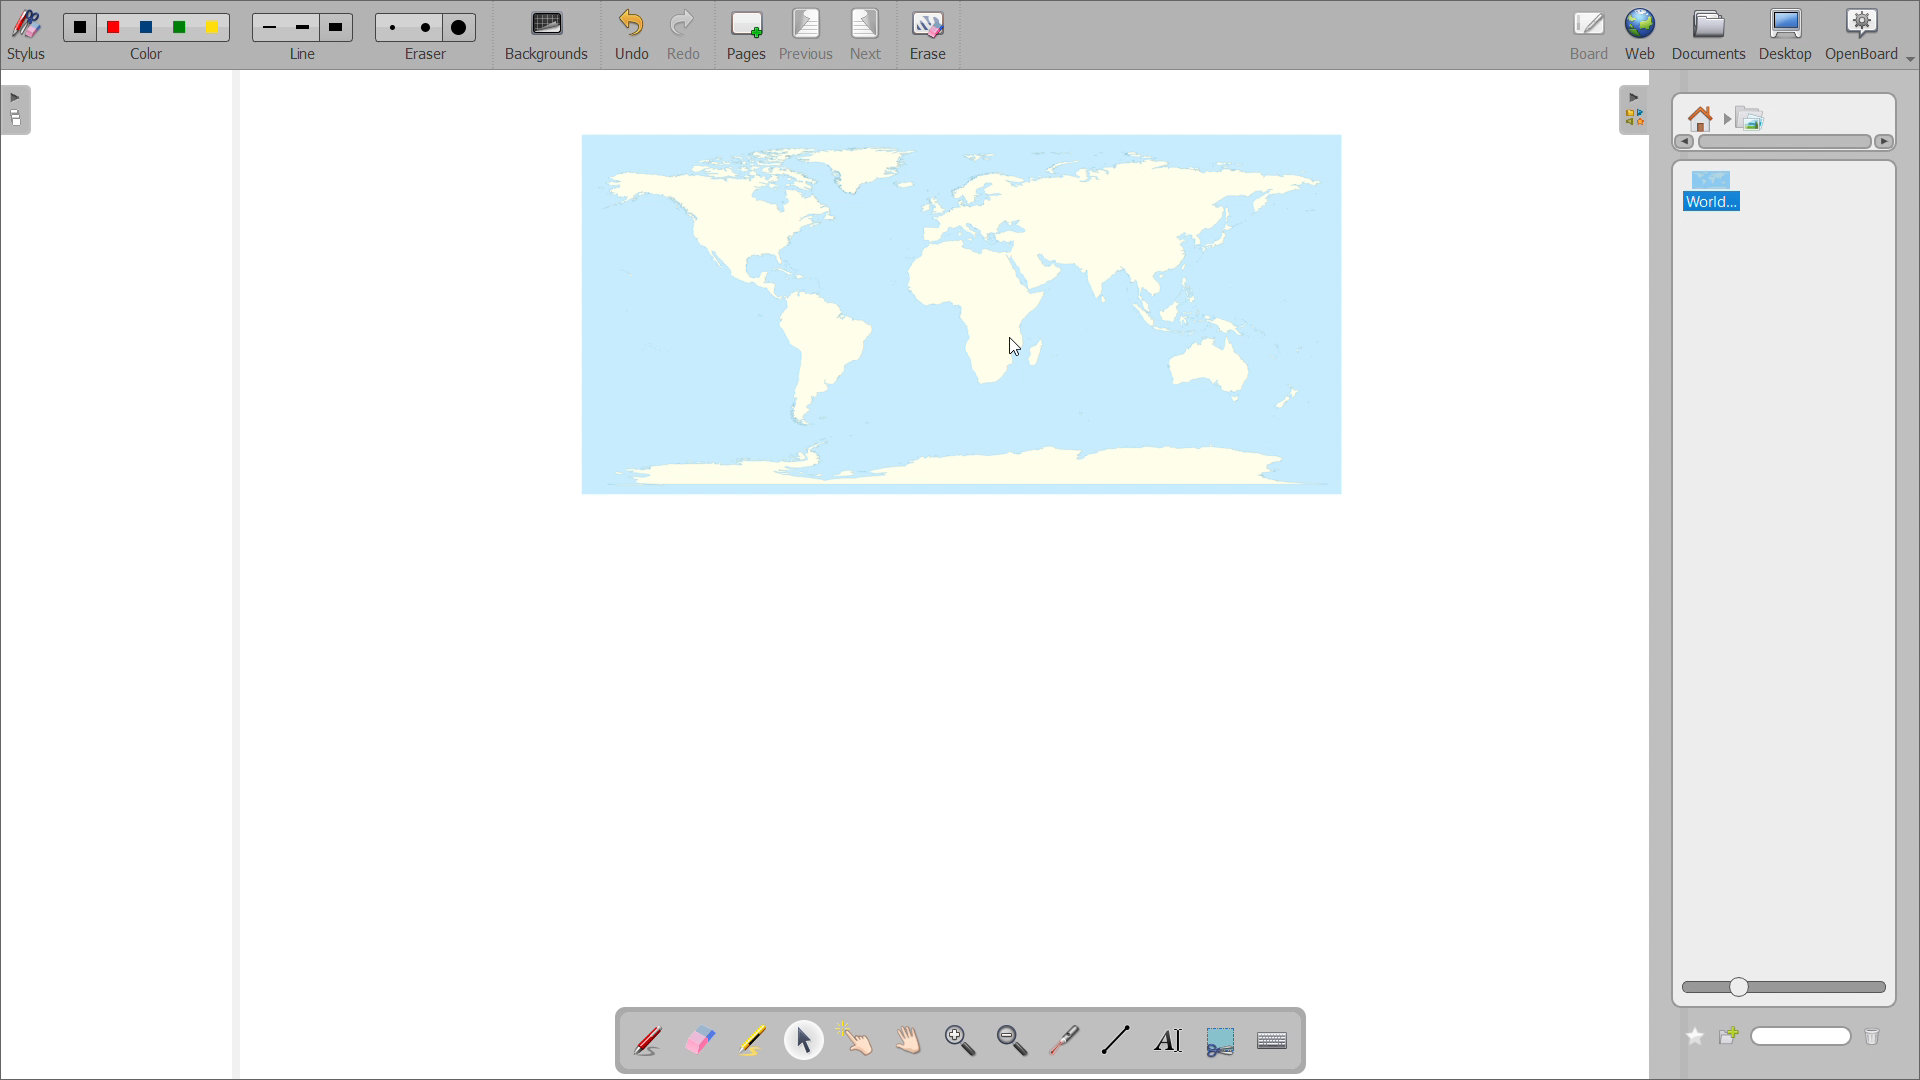  What do you see at coordinates (1169, 1040) in the screenshot?
I see `write text` at bounding box center [1169, 1040].